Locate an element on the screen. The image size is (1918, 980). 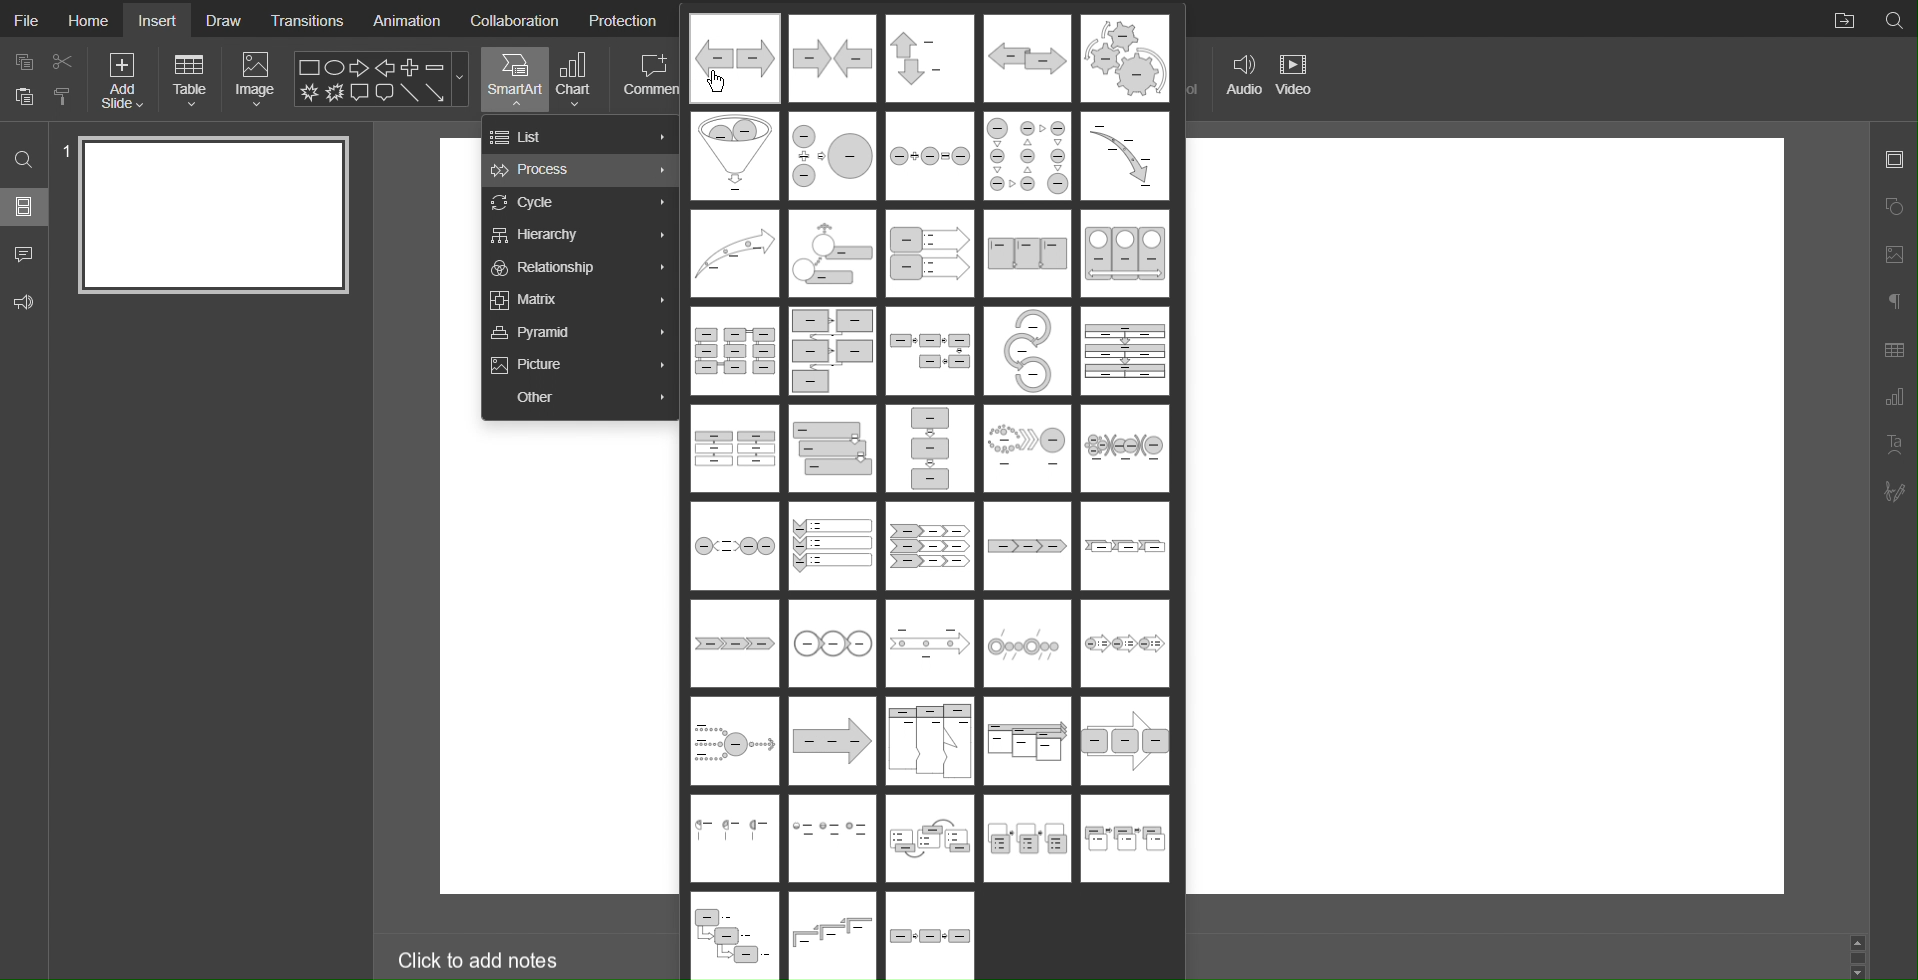
Process Template 9 is located at coordinates (1029, 158).